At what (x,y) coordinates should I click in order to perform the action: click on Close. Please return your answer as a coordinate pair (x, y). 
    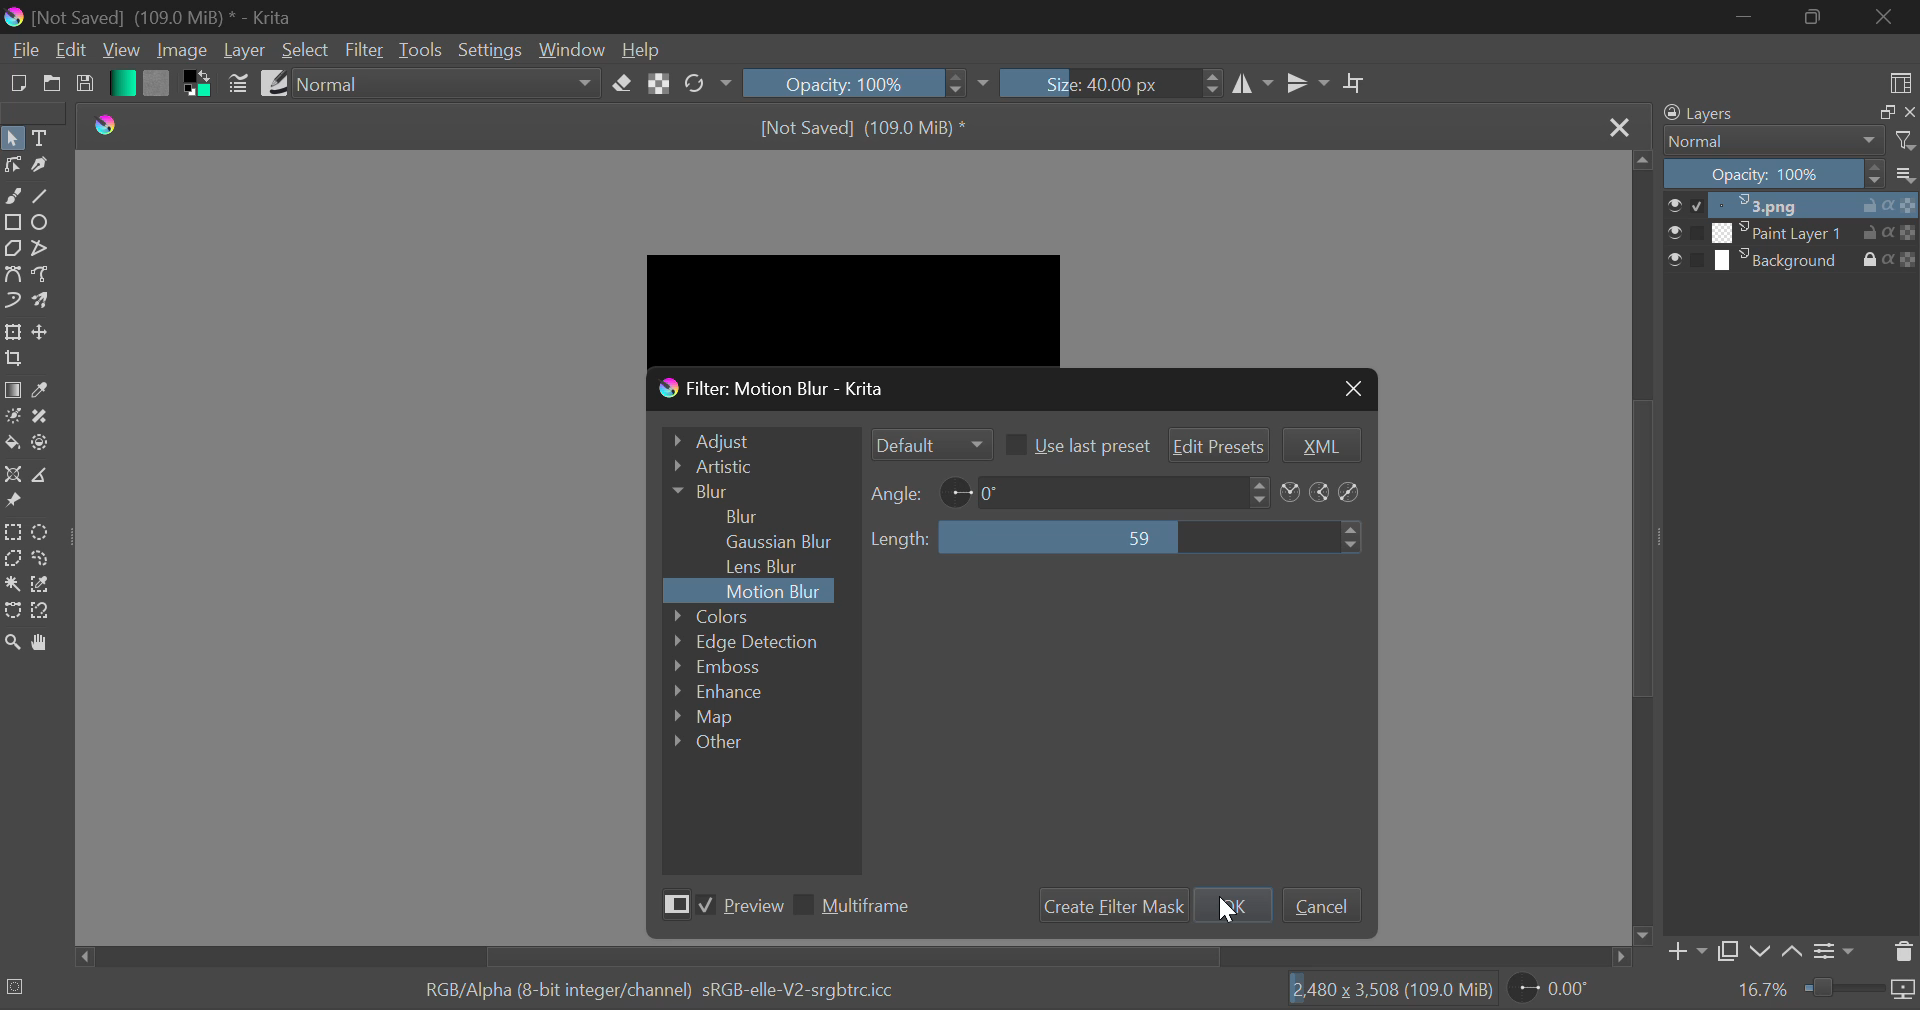
    Looking at the image, I should click on (1622, 129).